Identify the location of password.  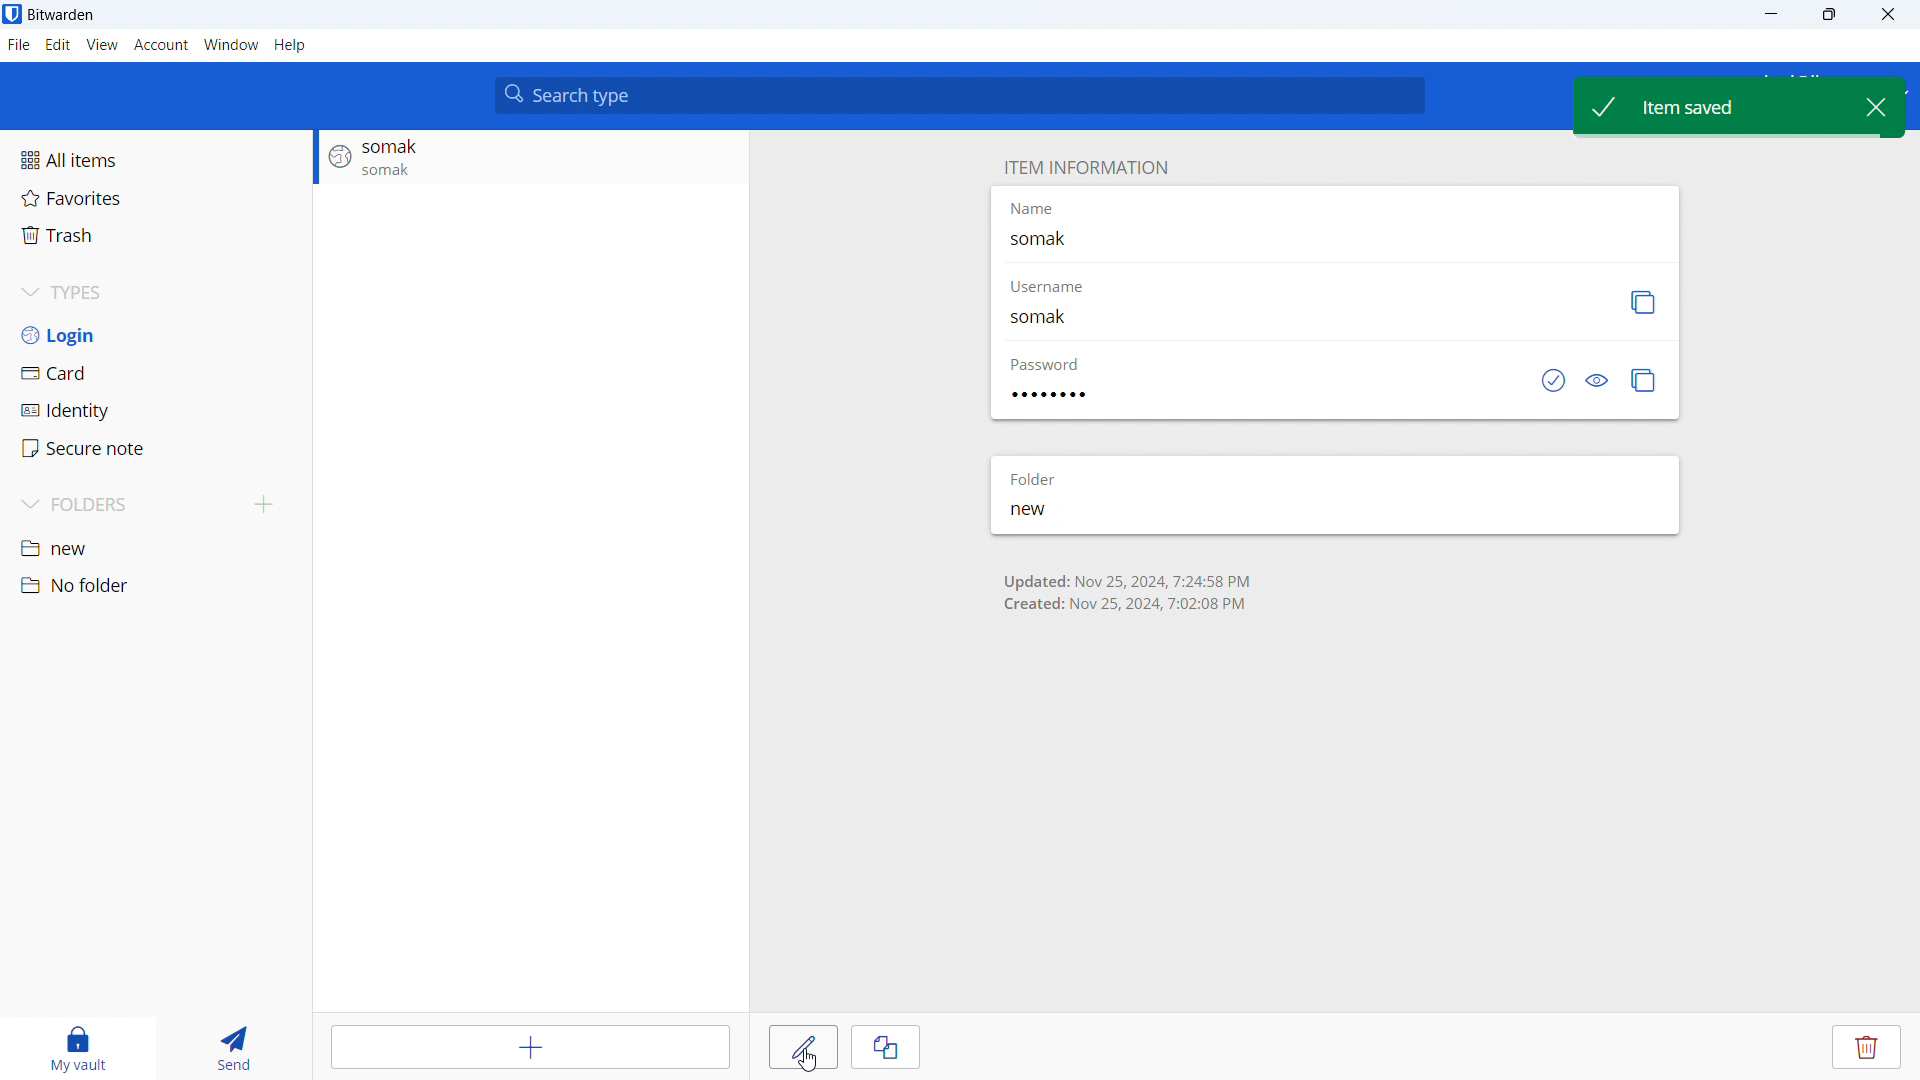
(1048, 364).